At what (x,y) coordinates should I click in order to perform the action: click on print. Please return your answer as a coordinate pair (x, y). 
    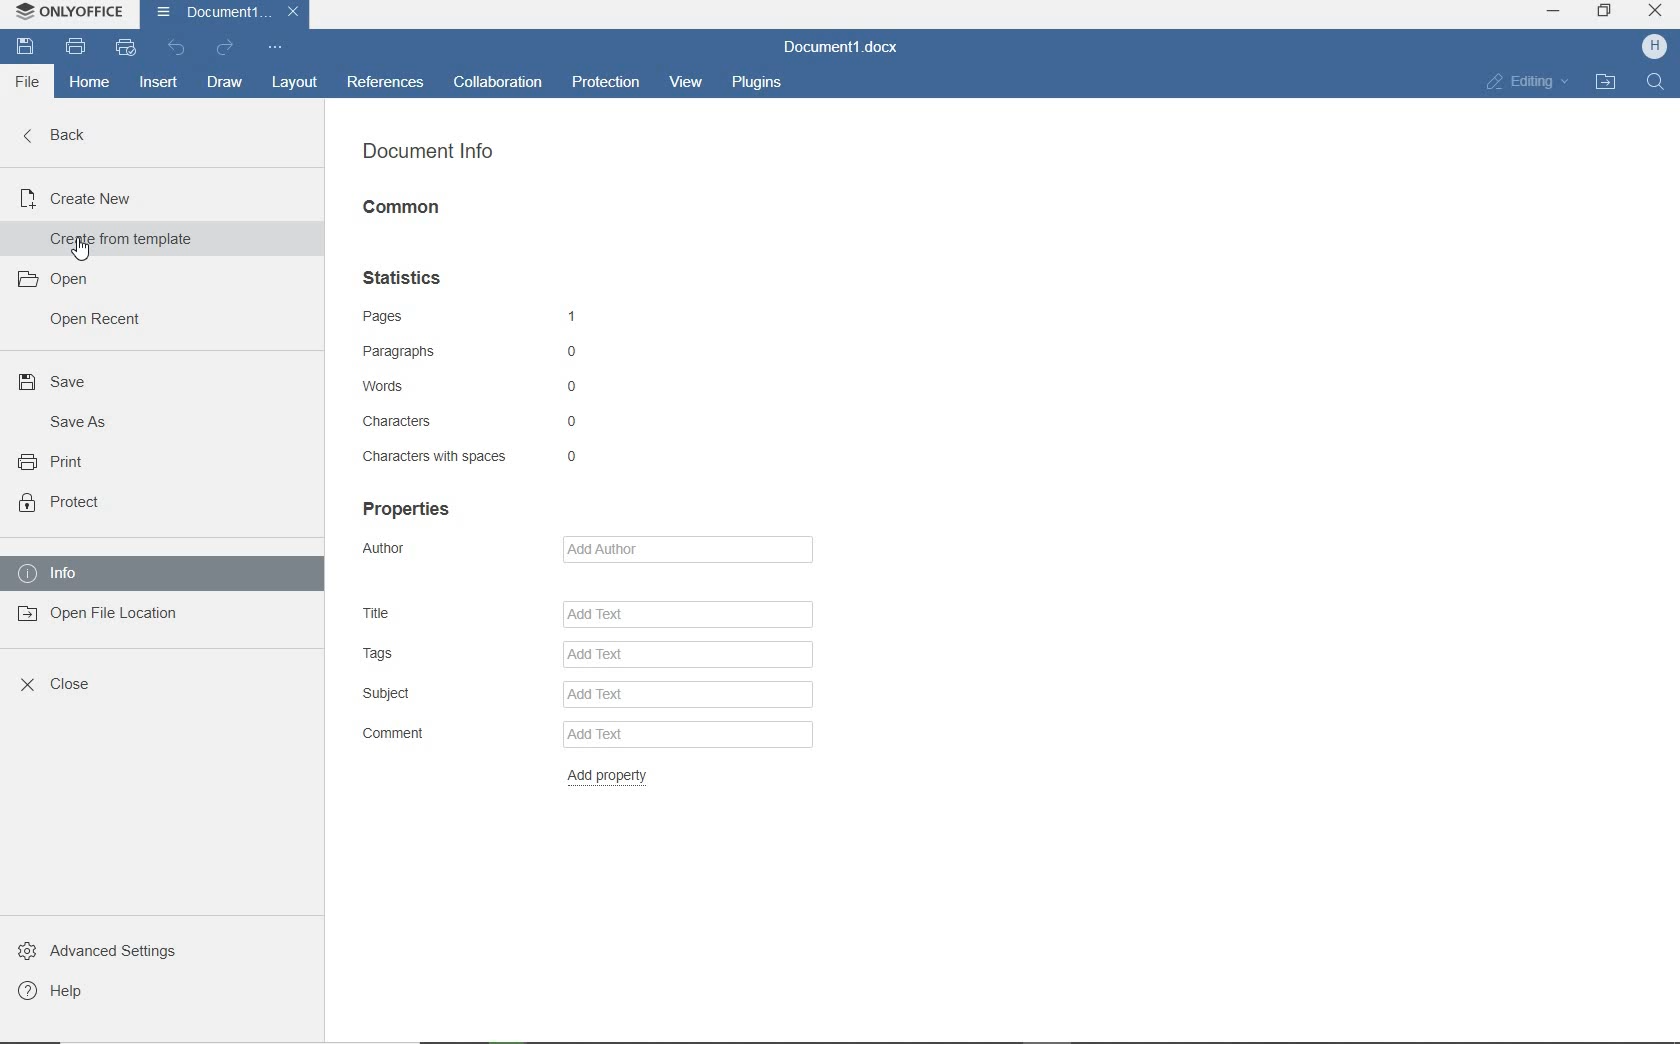
    Looking at the image, I should click on (77, 47).